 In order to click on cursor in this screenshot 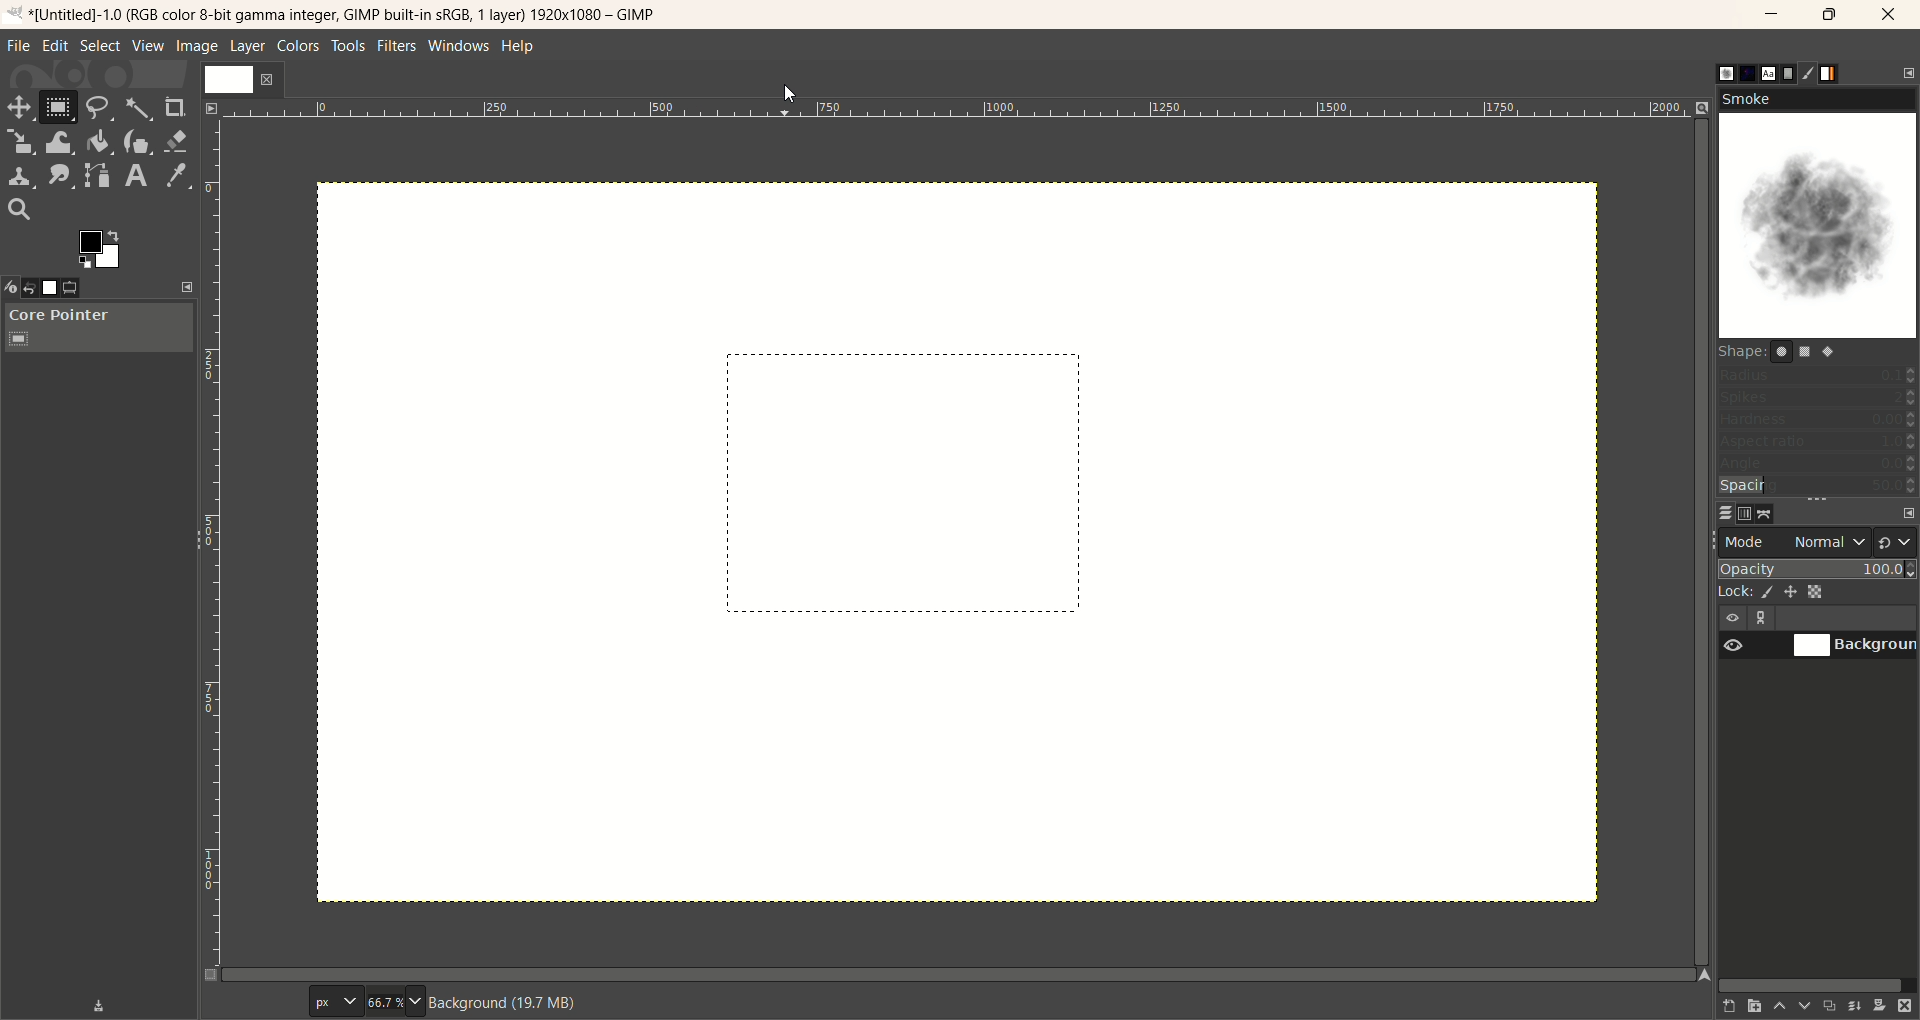, I will do `click(790, 95)`.